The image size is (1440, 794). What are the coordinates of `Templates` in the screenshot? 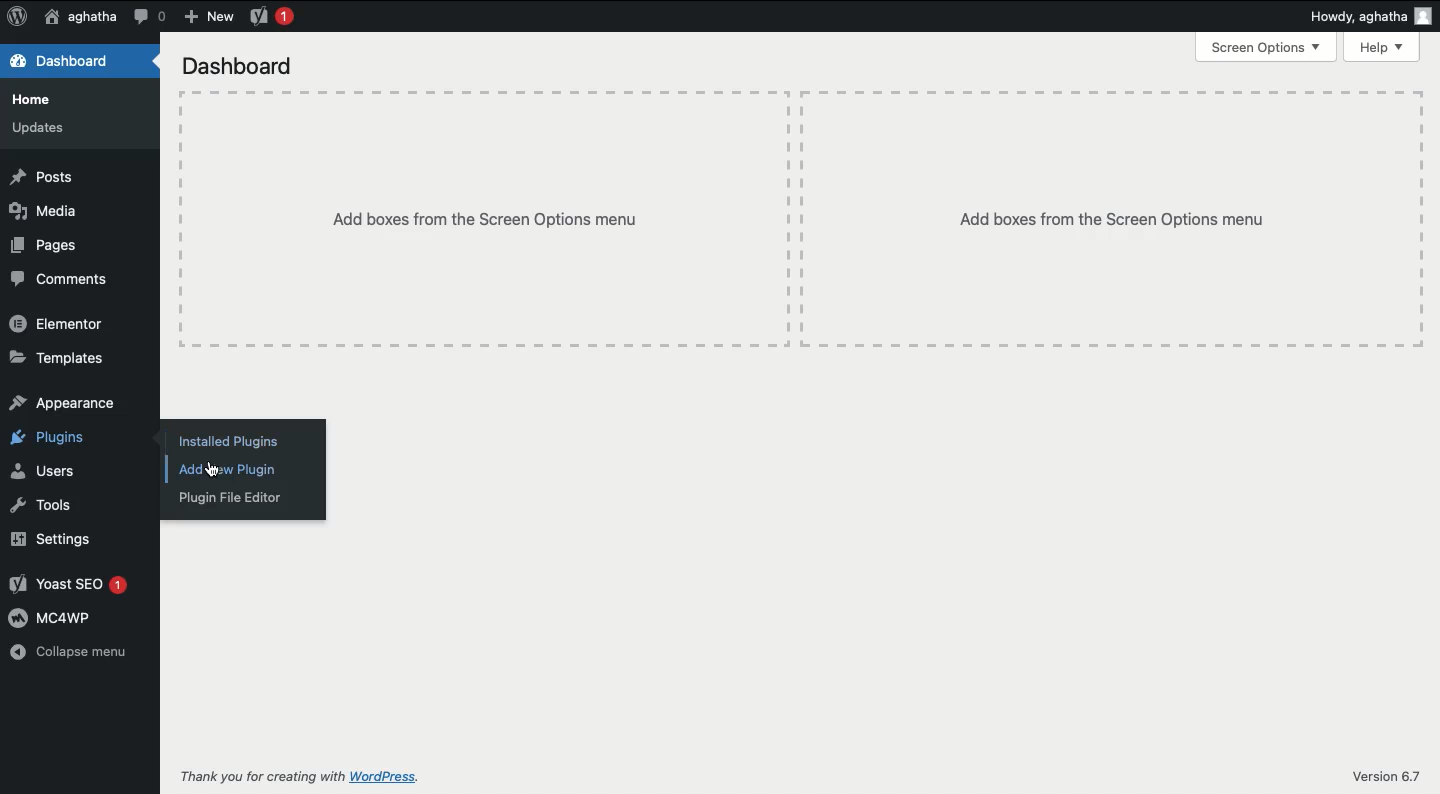 It's located at (57, 359).